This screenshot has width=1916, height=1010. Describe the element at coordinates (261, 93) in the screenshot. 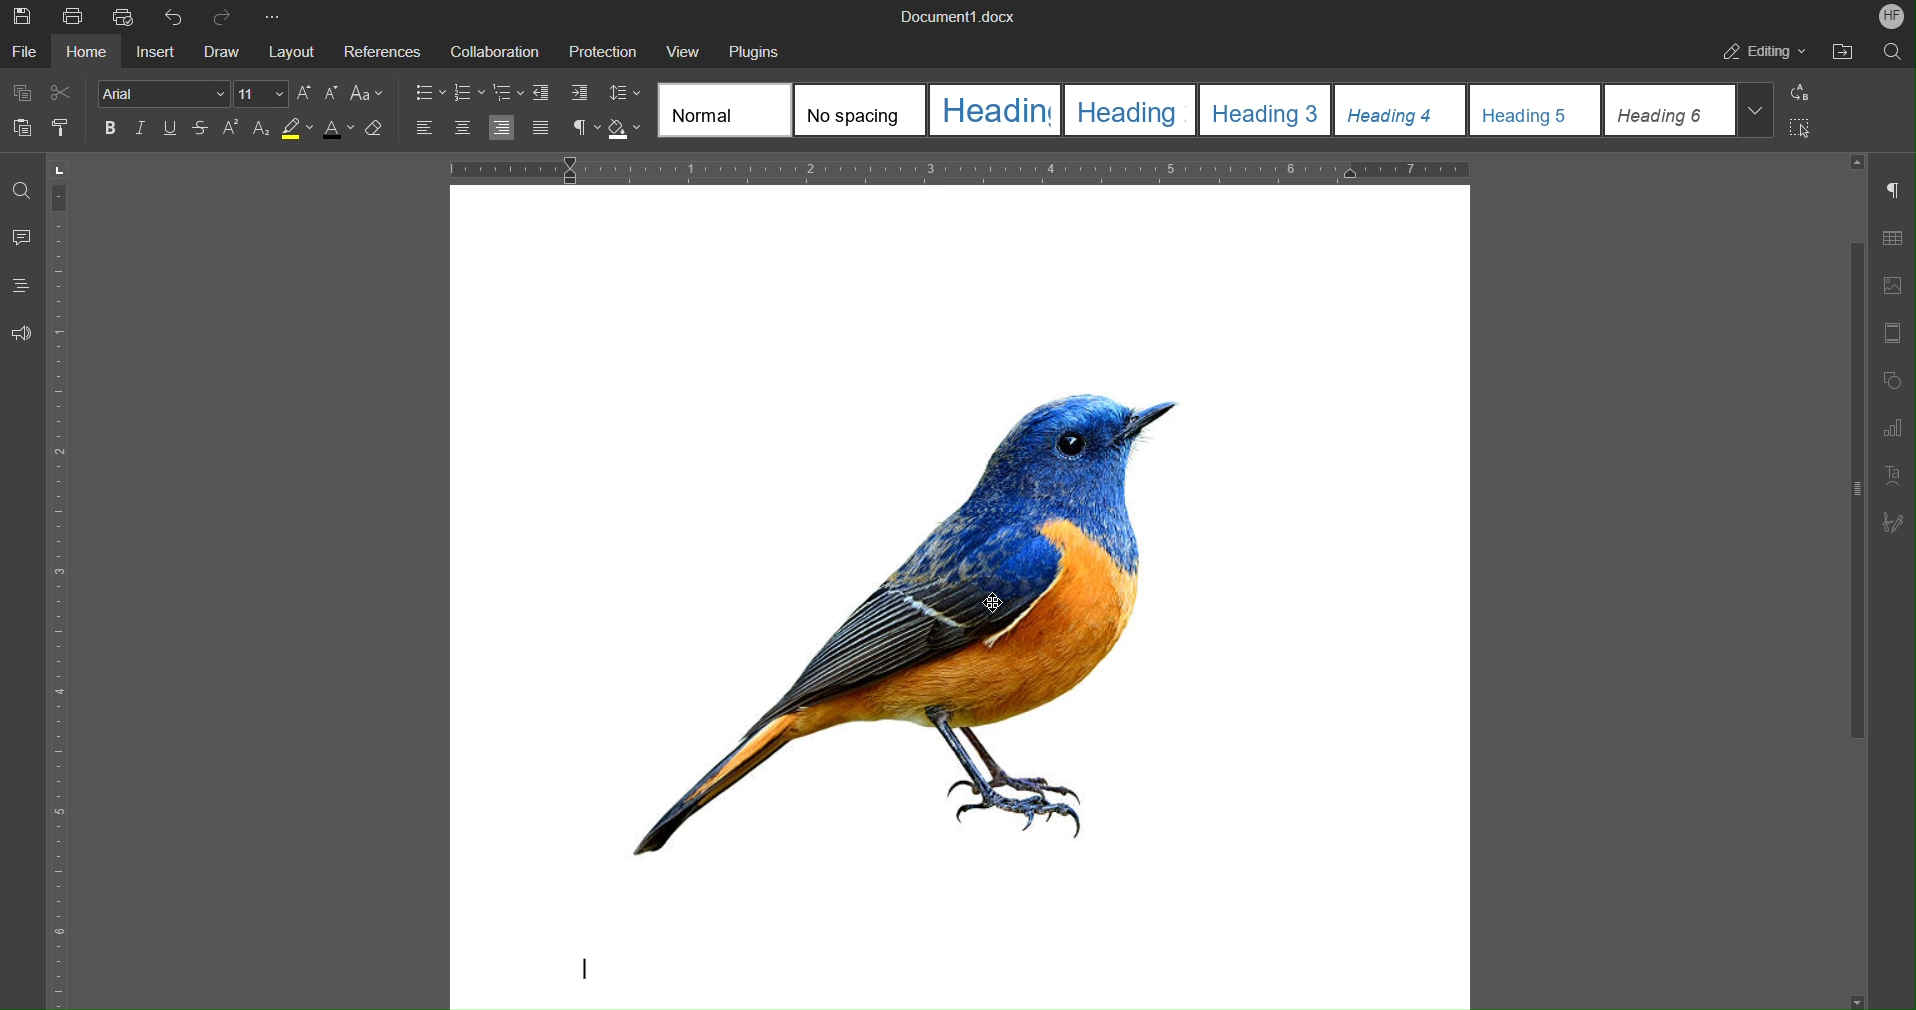

I see `Size` at that location.